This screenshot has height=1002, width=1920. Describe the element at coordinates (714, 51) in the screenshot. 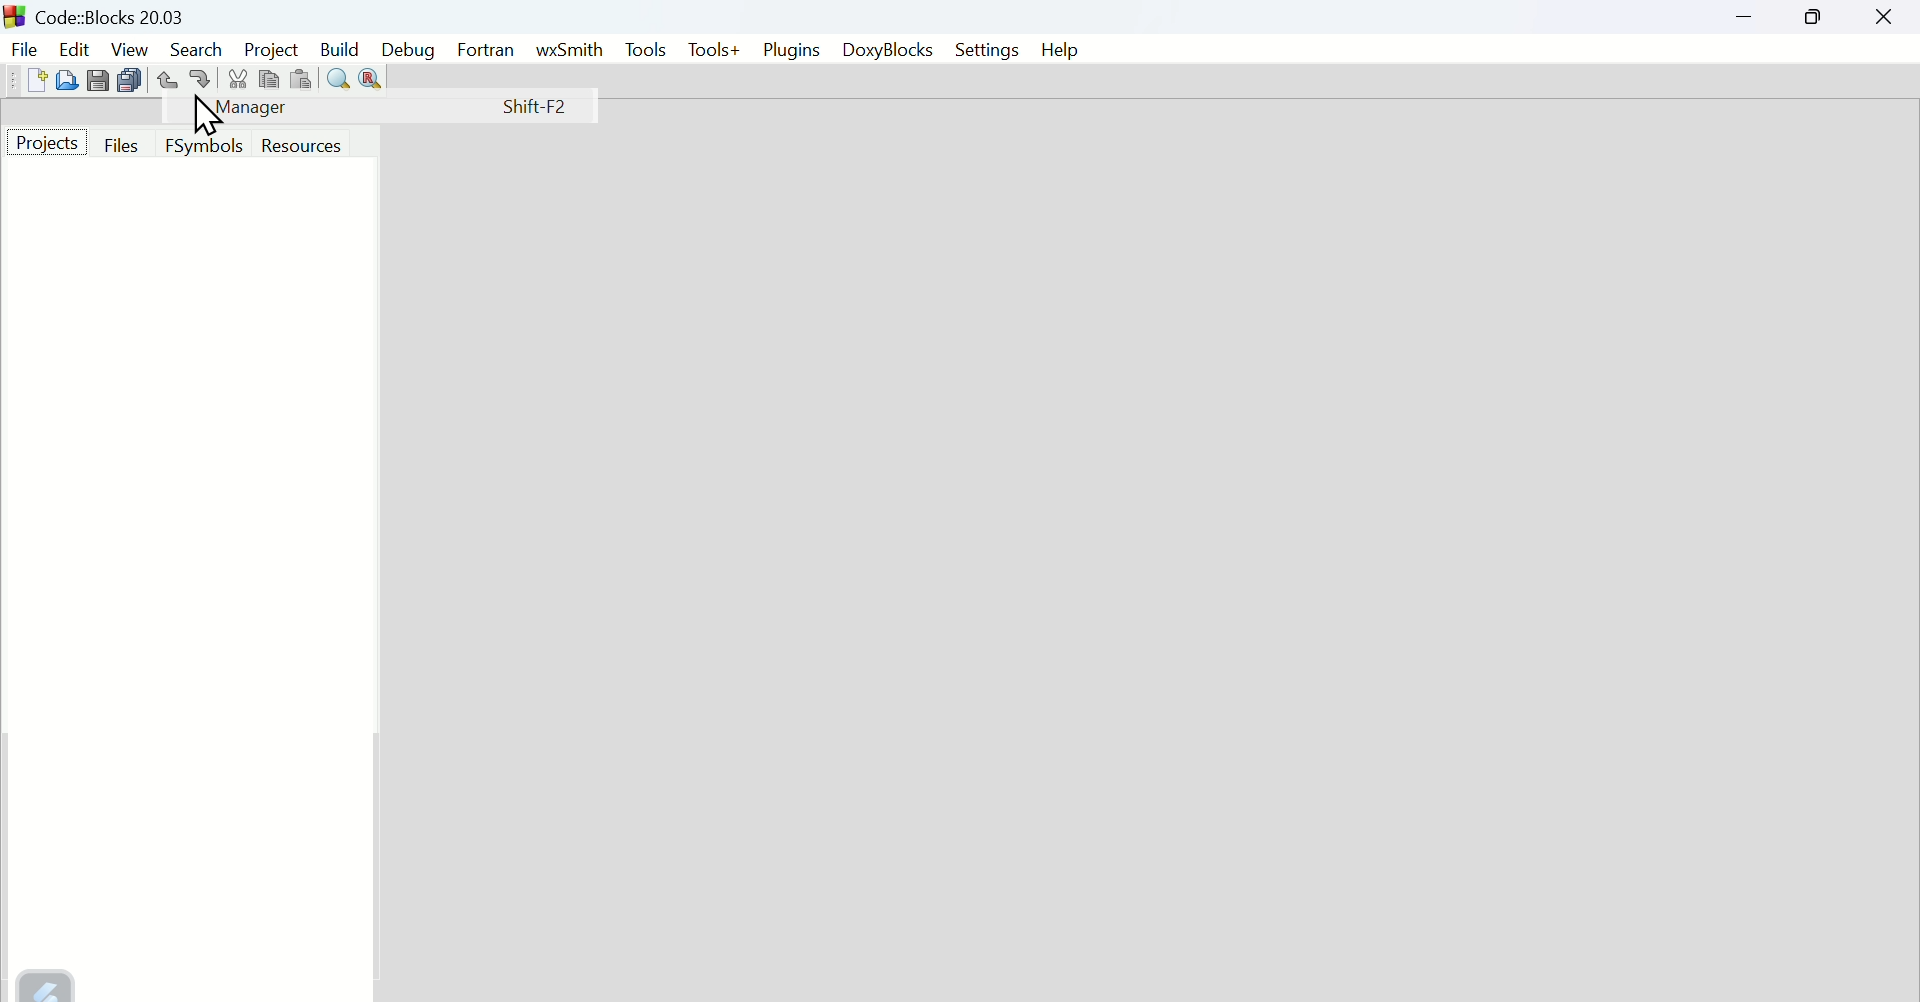

I see `Tools+` at that location.